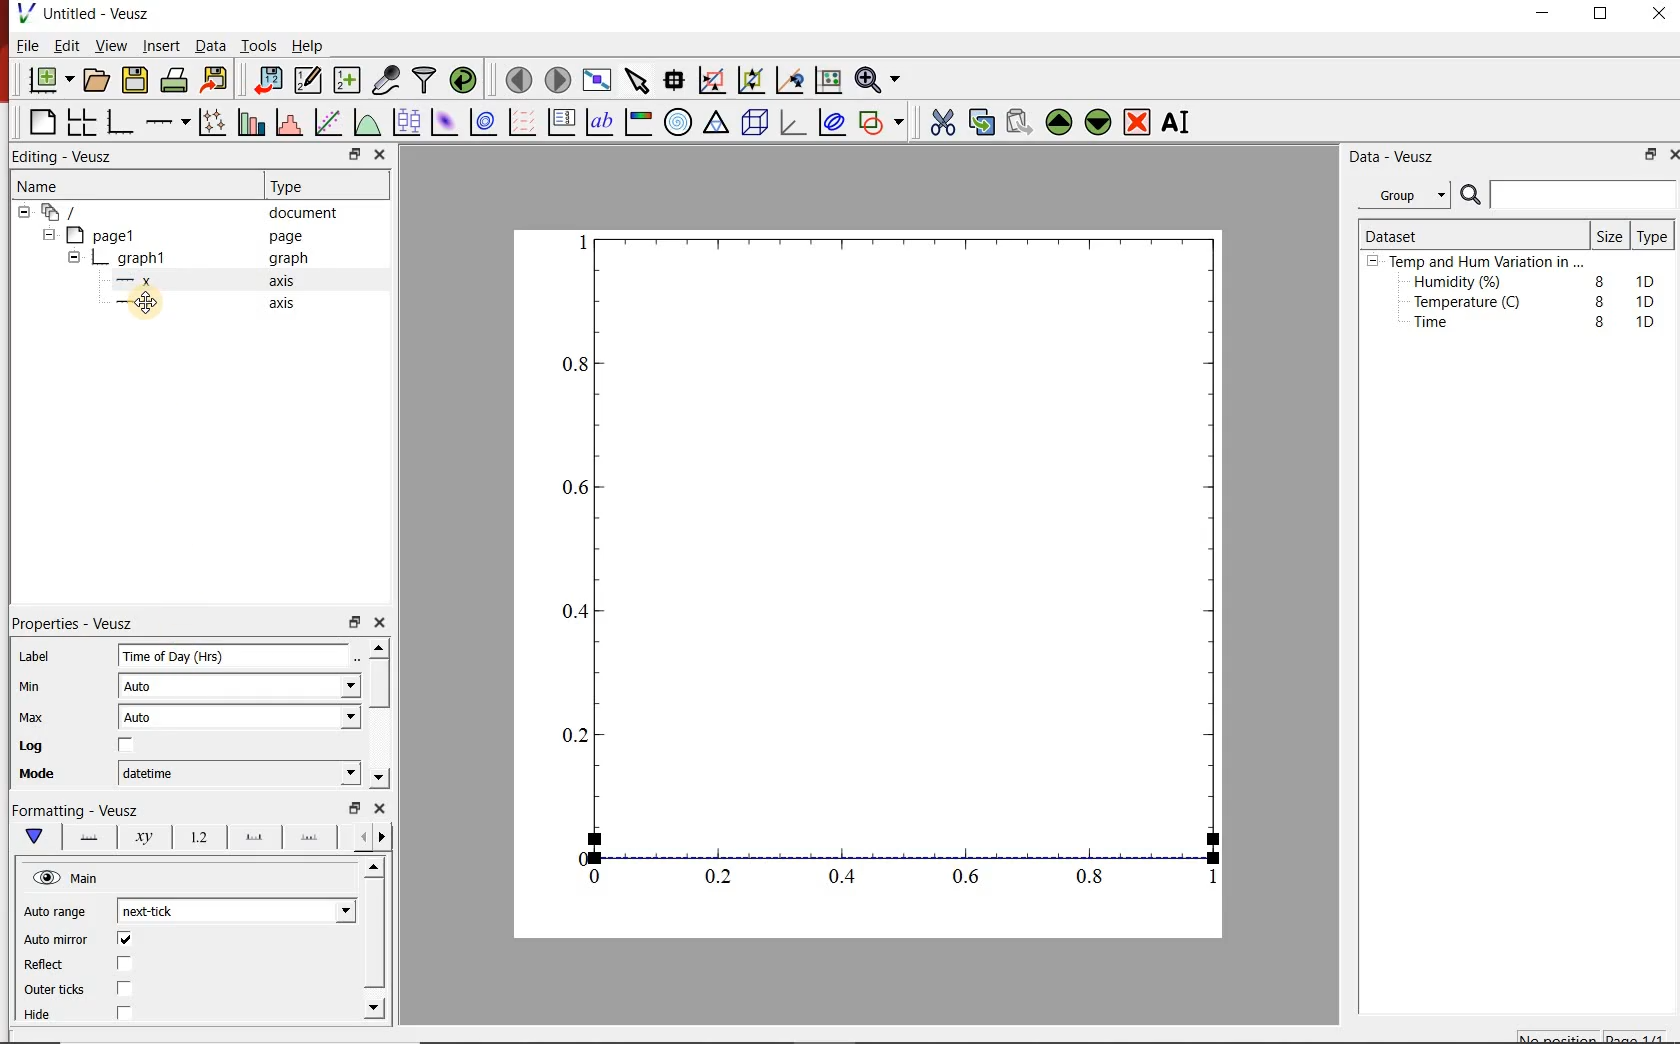  What do you see at coordinates (1396, 157) in the screenshot?
I see `Data - Veusz` at bounding box center [1396, 157].